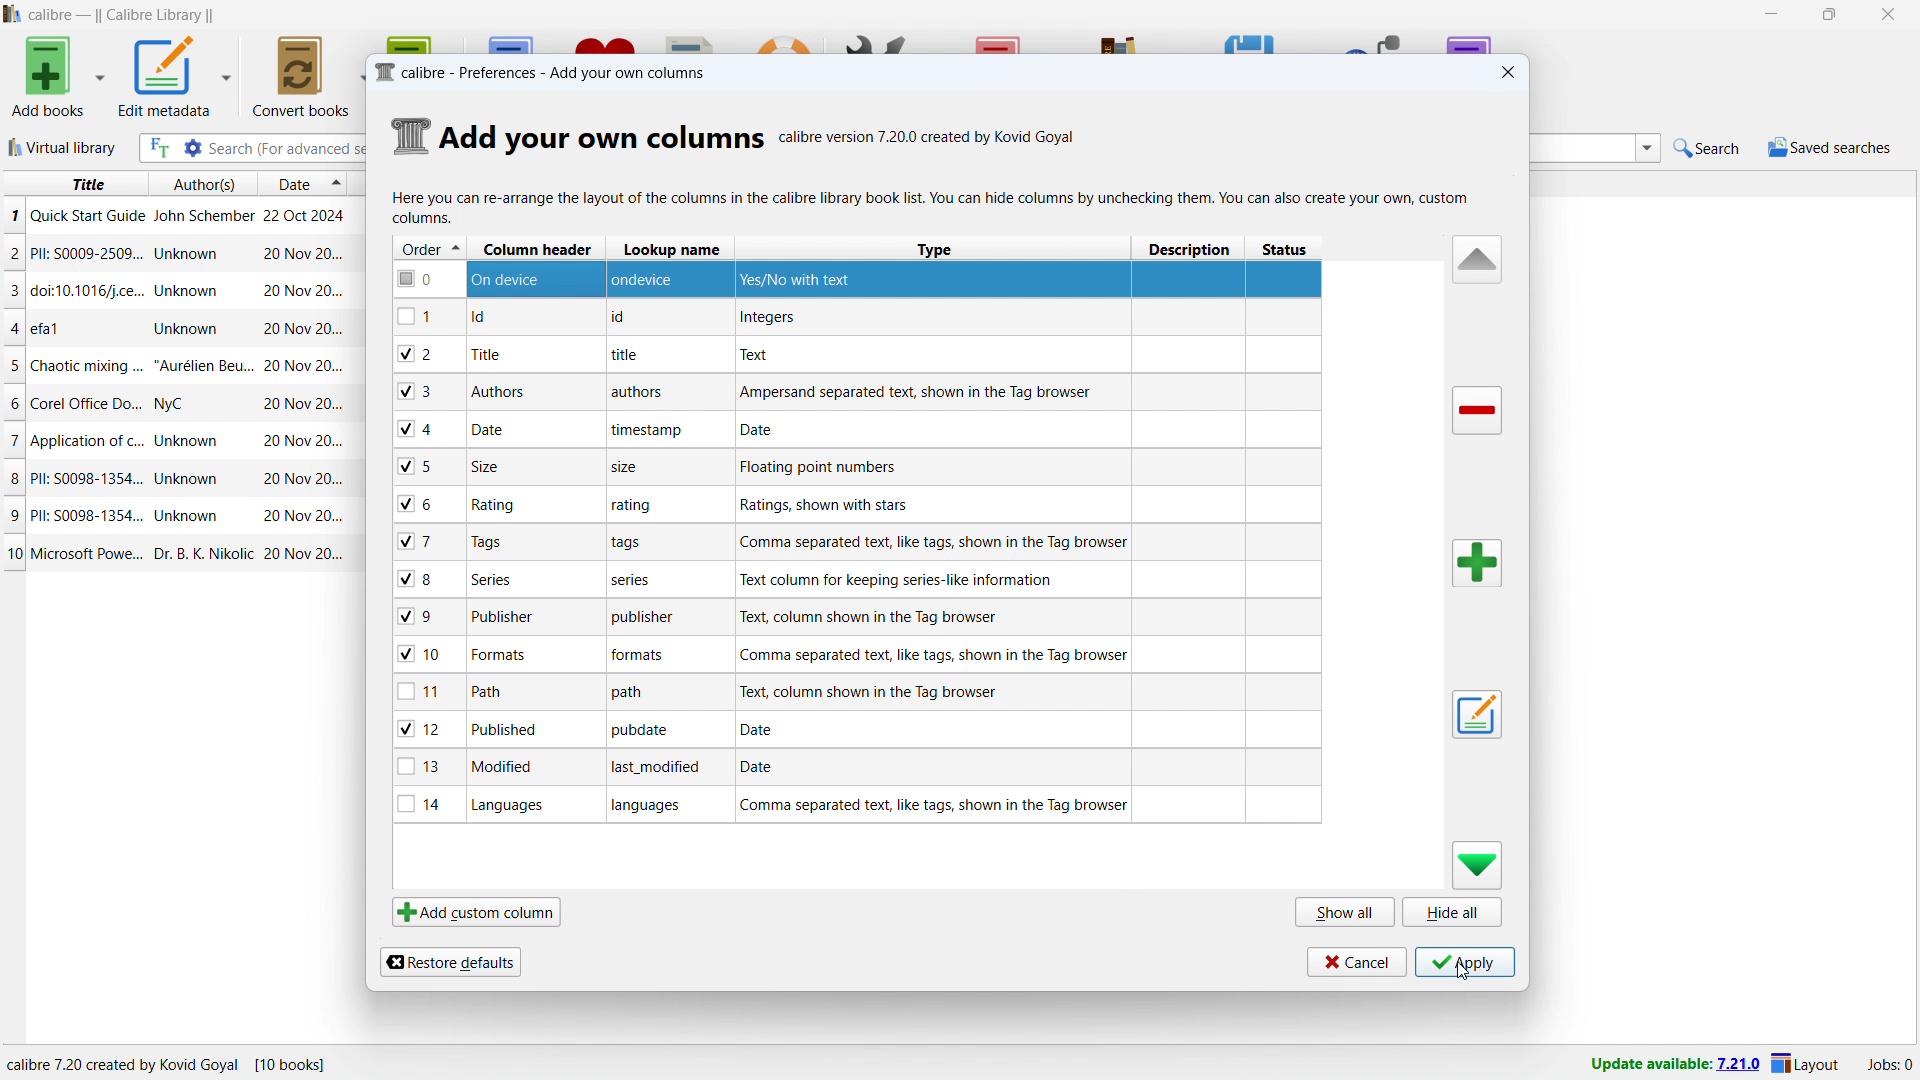 This screenshot has width=1920, height=1080. What do you see at coordinates (857, 393) in the screenshot?
I see `v3 ‘Authors authors. Ampersand separated text, shown in the lag browser` at bounding box center [857, 393].